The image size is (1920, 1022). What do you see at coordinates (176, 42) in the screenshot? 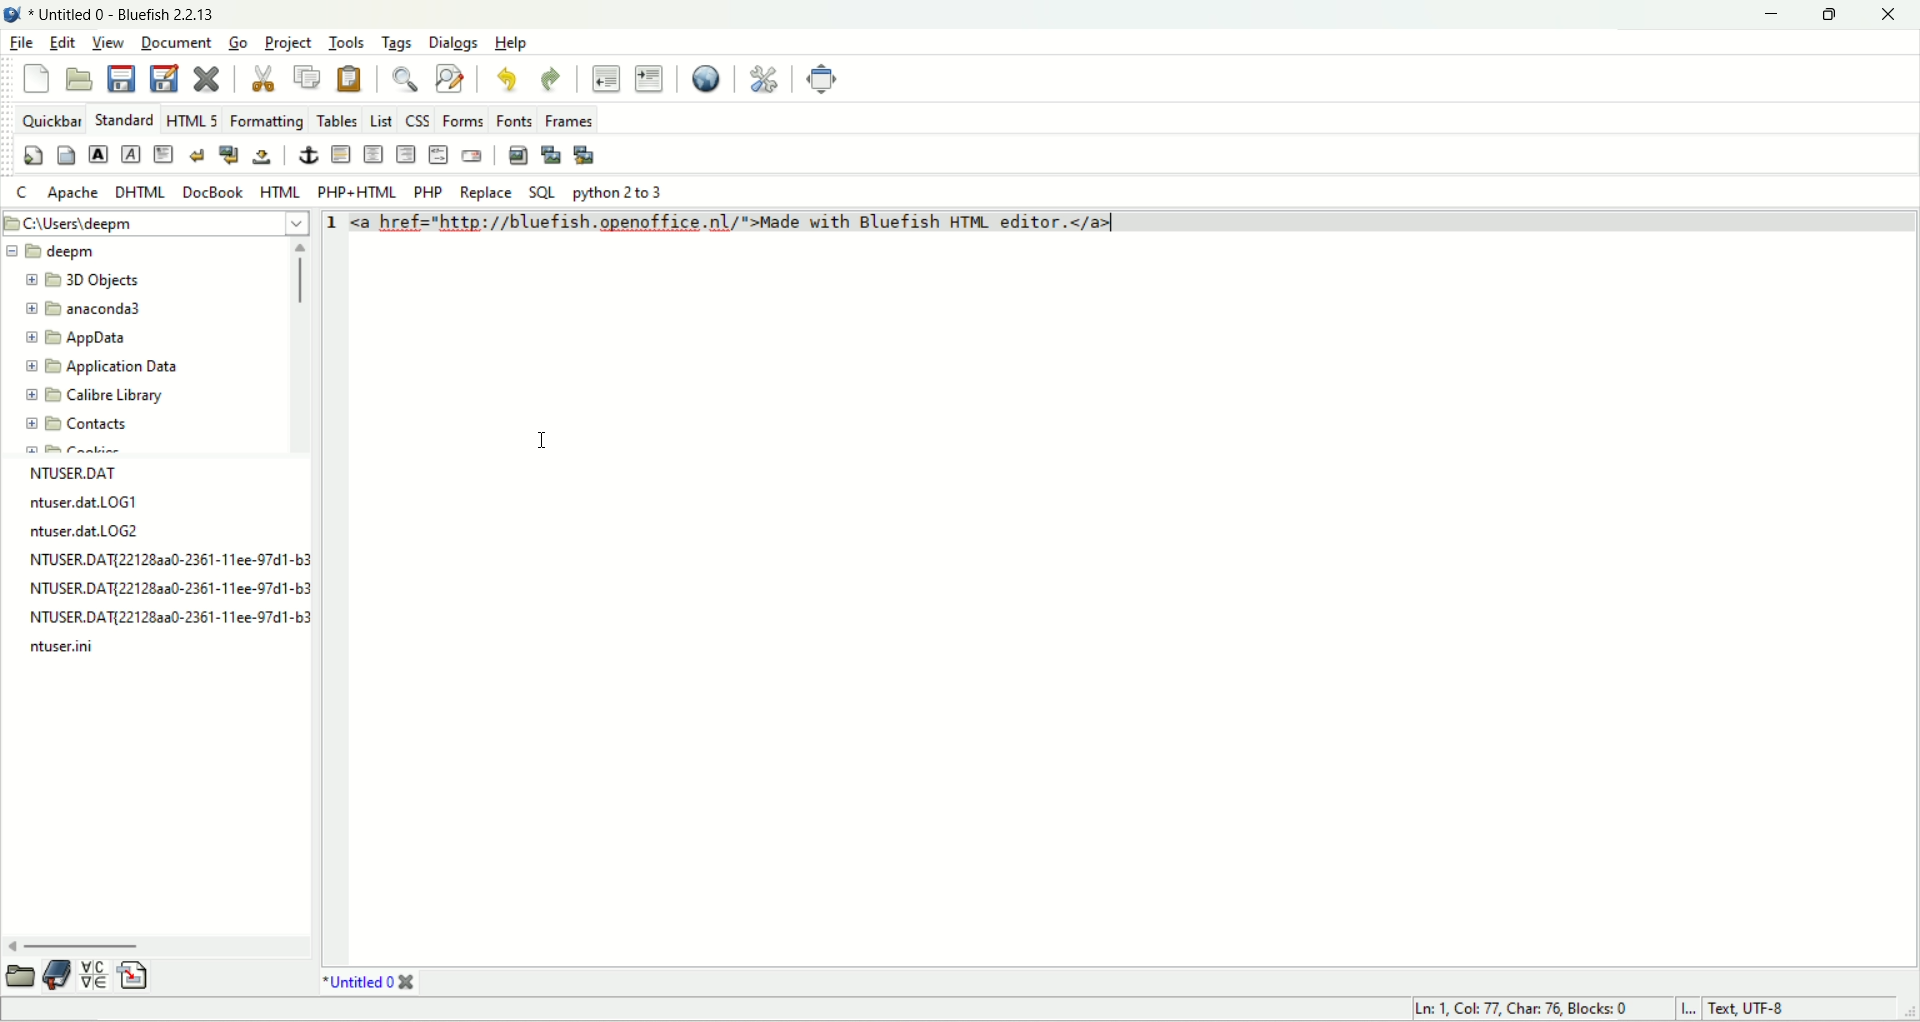
I see `document` at bounding box center [176, 42].